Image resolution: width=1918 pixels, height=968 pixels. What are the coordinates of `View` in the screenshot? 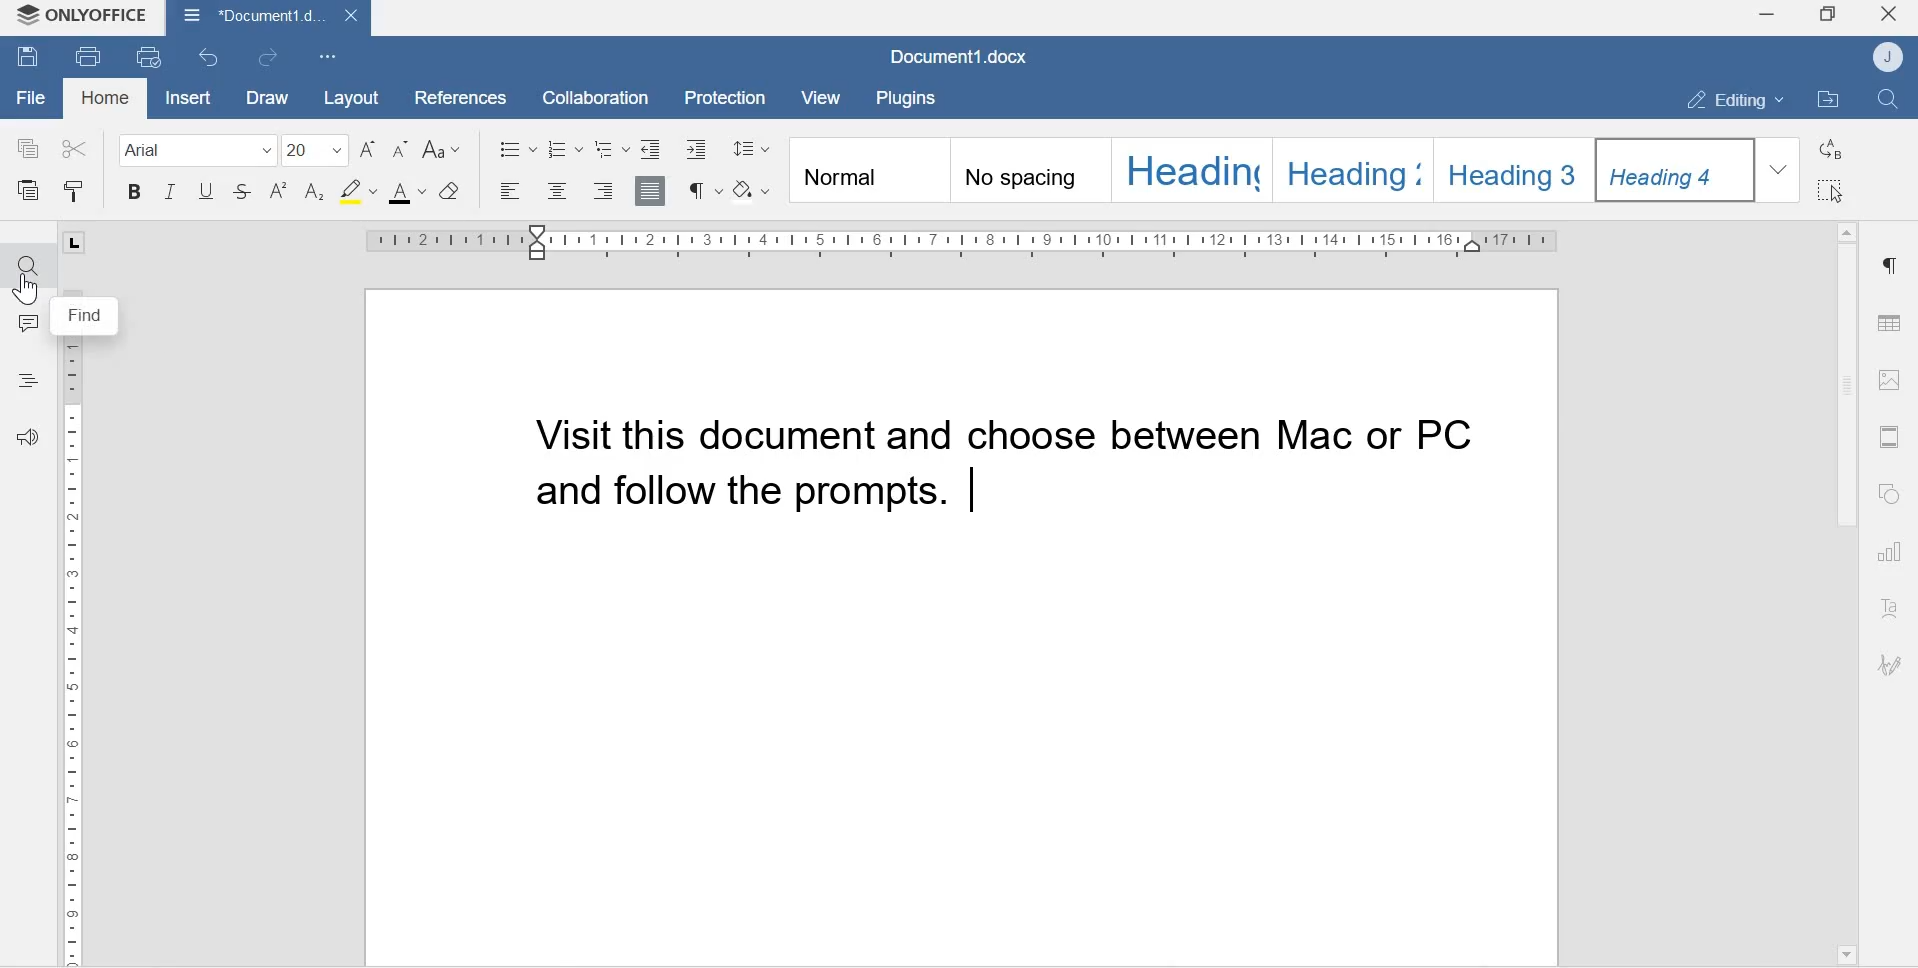 It's located at (824, 98).